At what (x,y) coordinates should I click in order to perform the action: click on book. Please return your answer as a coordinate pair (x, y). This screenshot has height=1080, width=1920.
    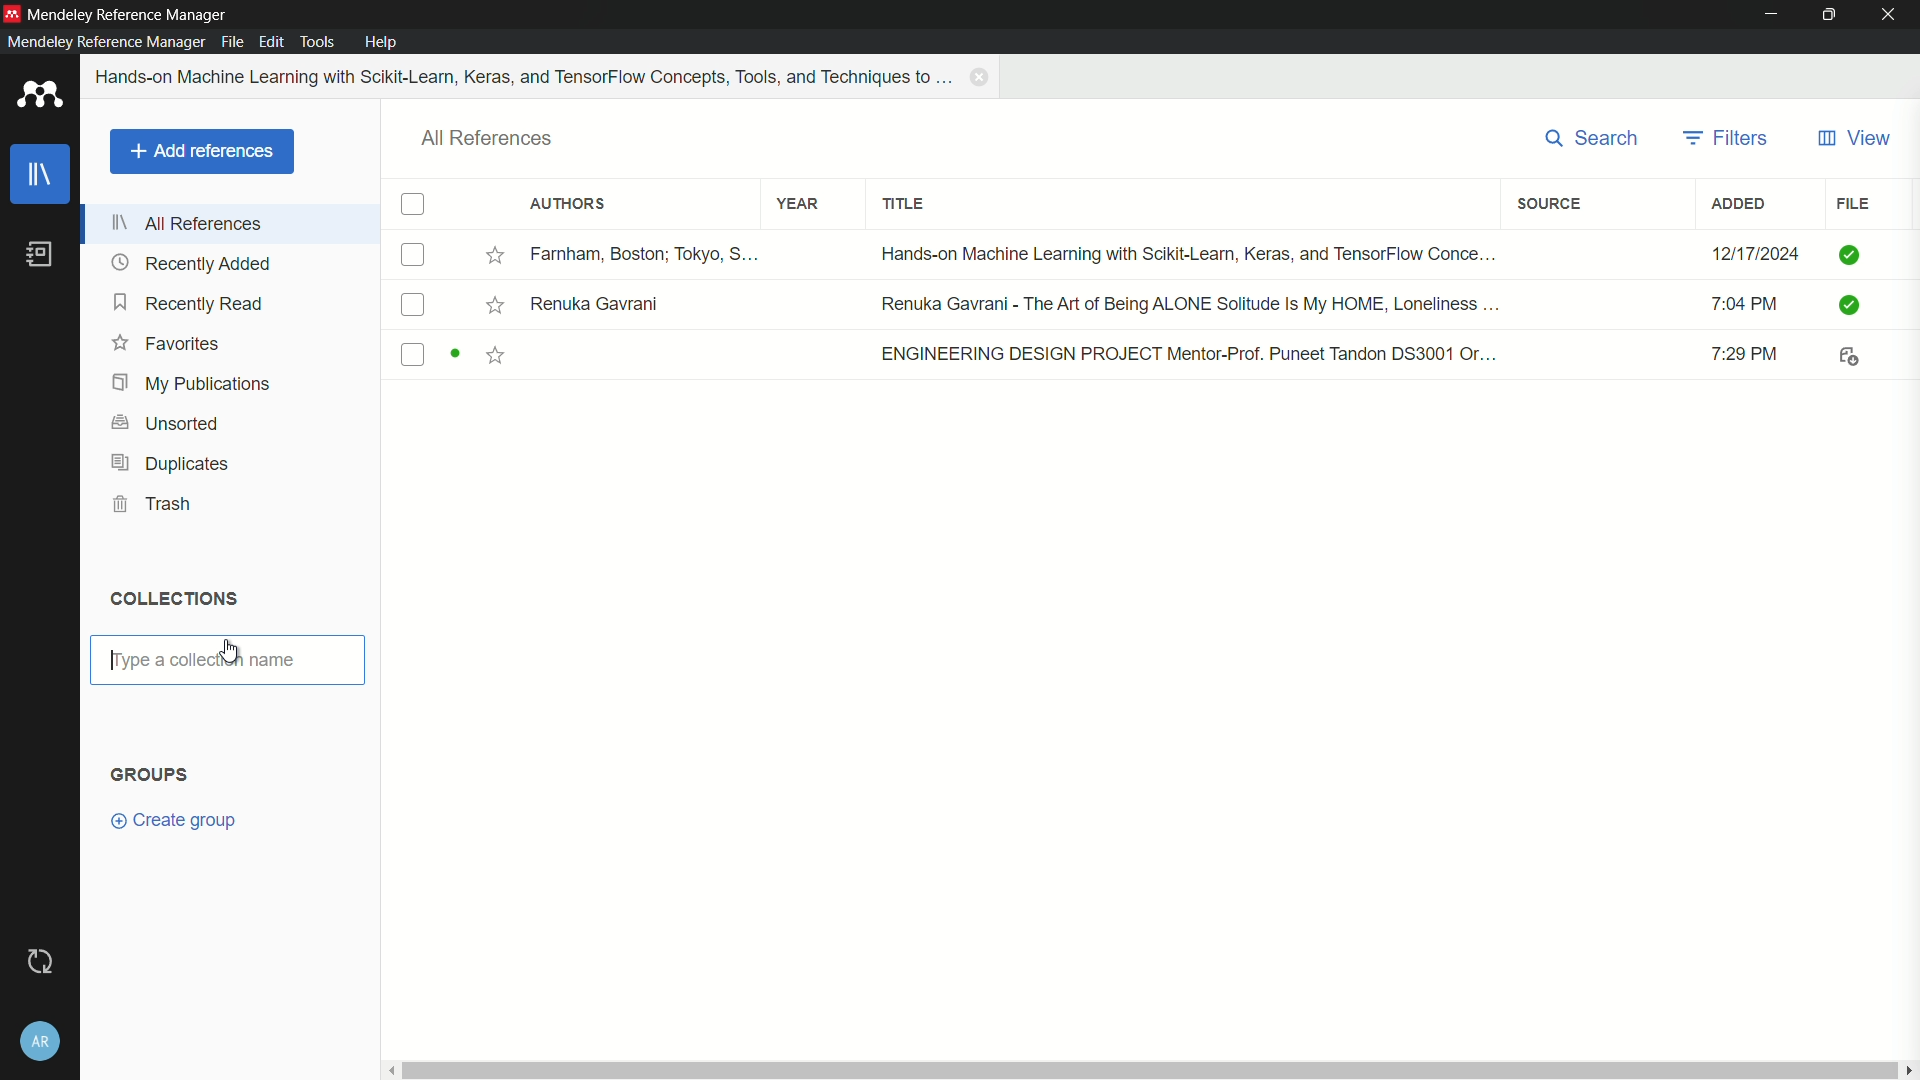
    Looking at the image, I should click on (39, 255).